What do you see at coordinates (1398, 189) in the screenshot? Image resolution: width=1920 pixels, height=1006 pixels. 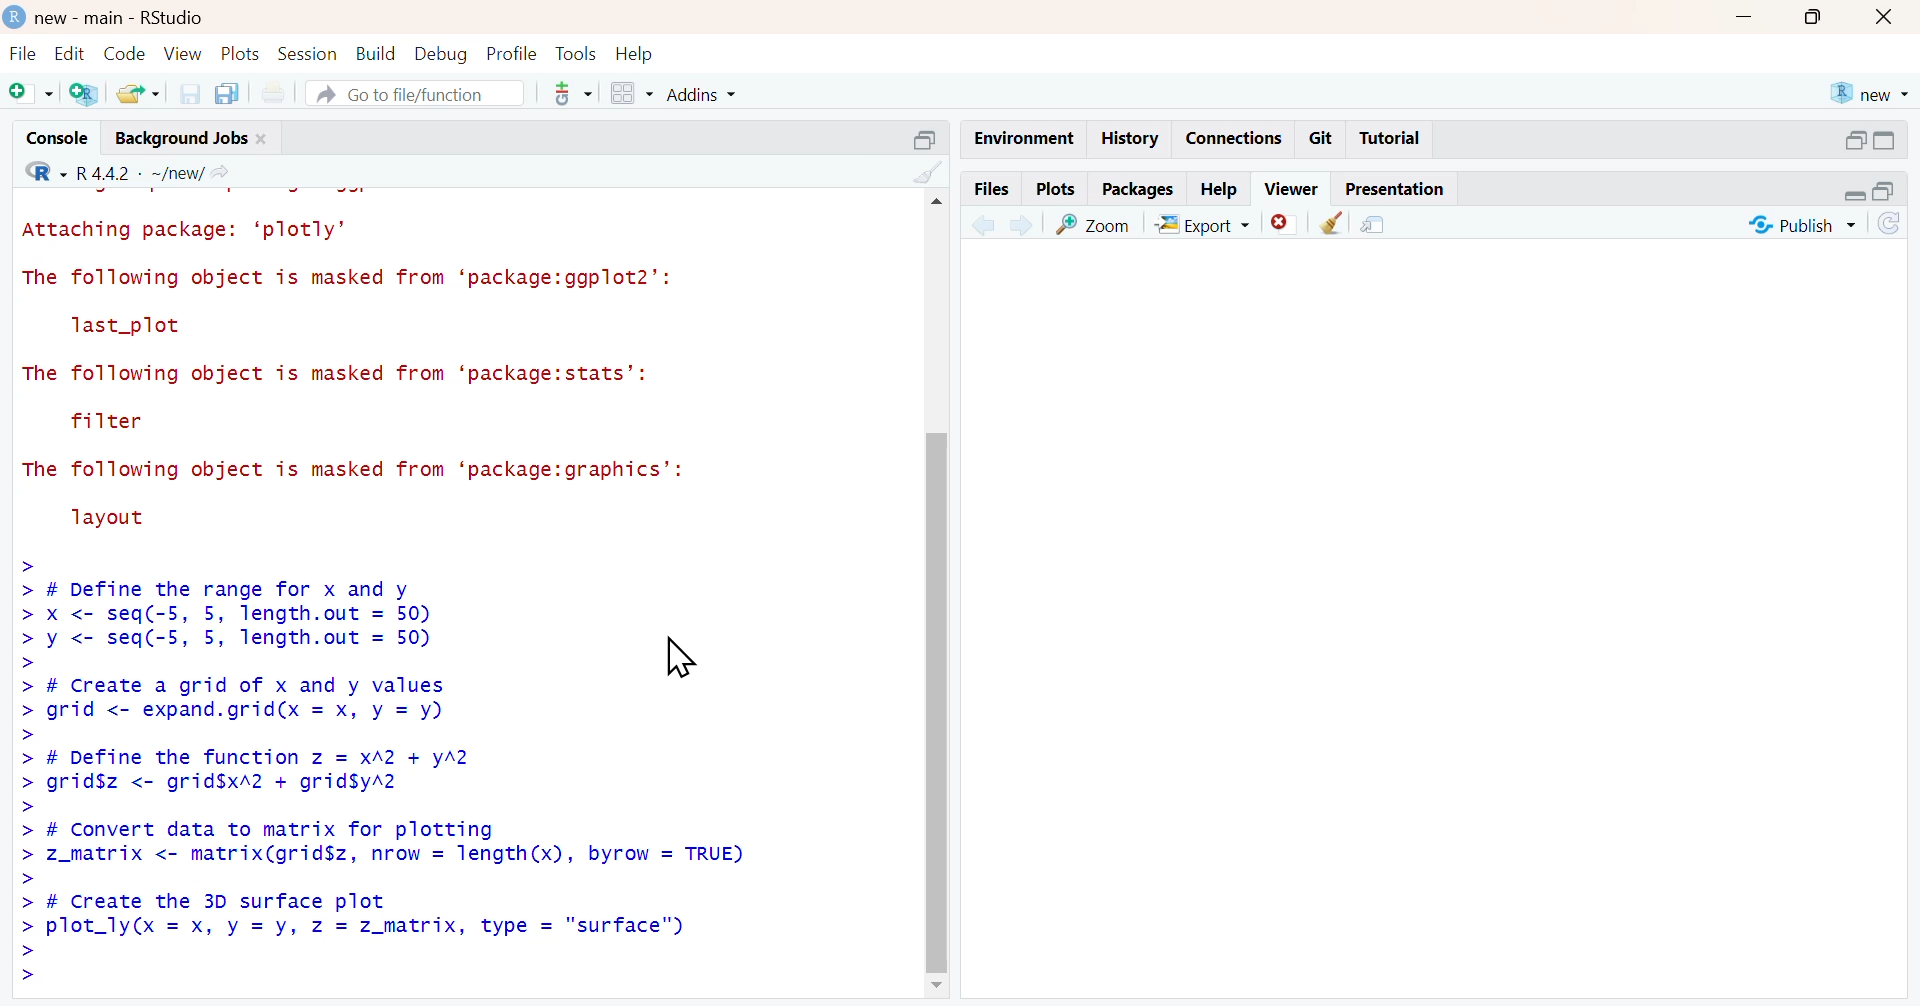 I see `presentation` at bounding box center [1398, 189].